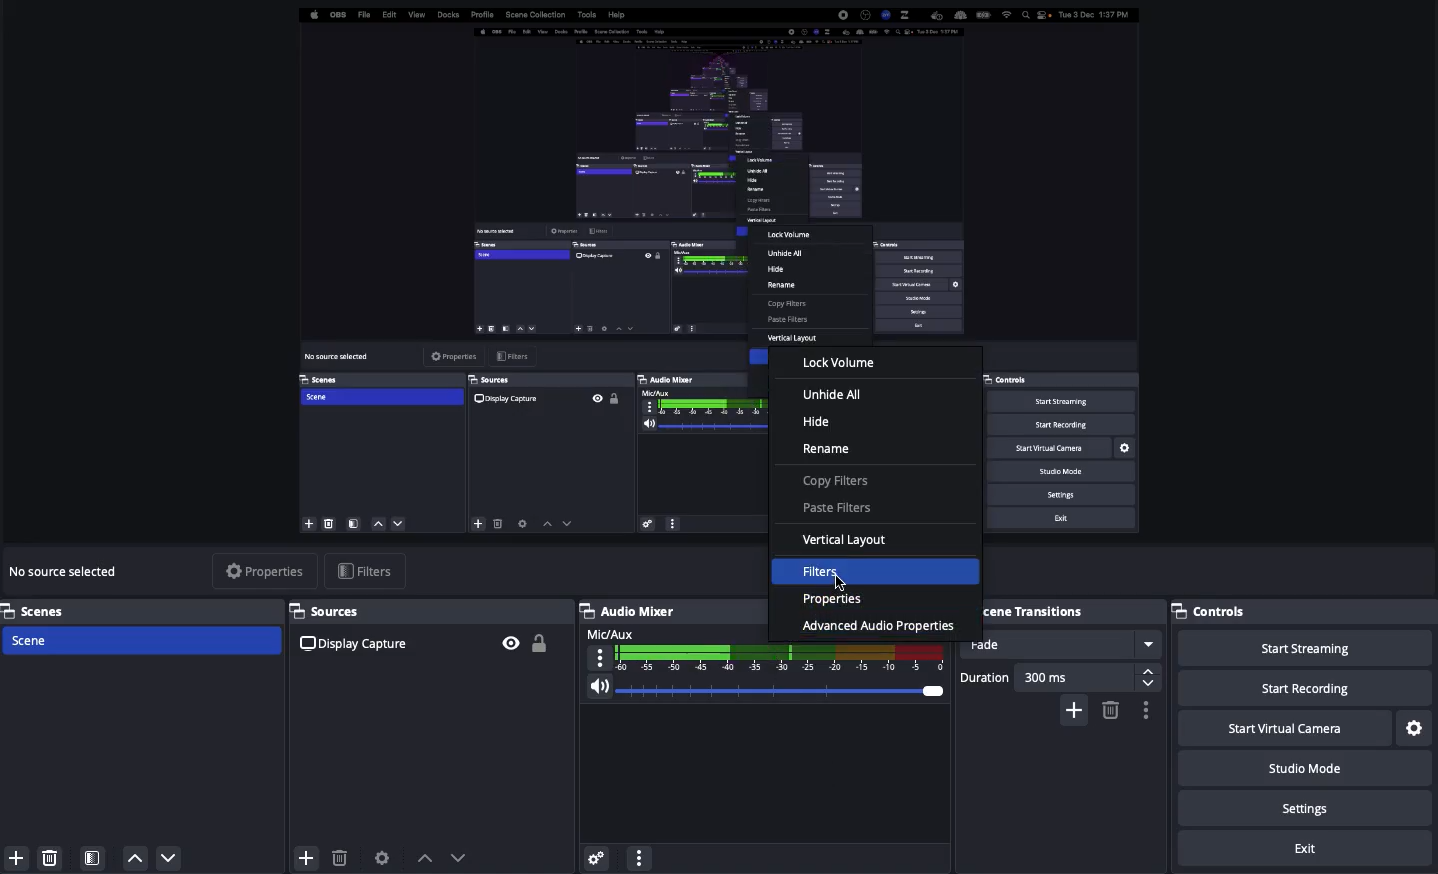  Describe the element at coordinates (842, 506) in the screenshot. I see `Paste filters` at that location.